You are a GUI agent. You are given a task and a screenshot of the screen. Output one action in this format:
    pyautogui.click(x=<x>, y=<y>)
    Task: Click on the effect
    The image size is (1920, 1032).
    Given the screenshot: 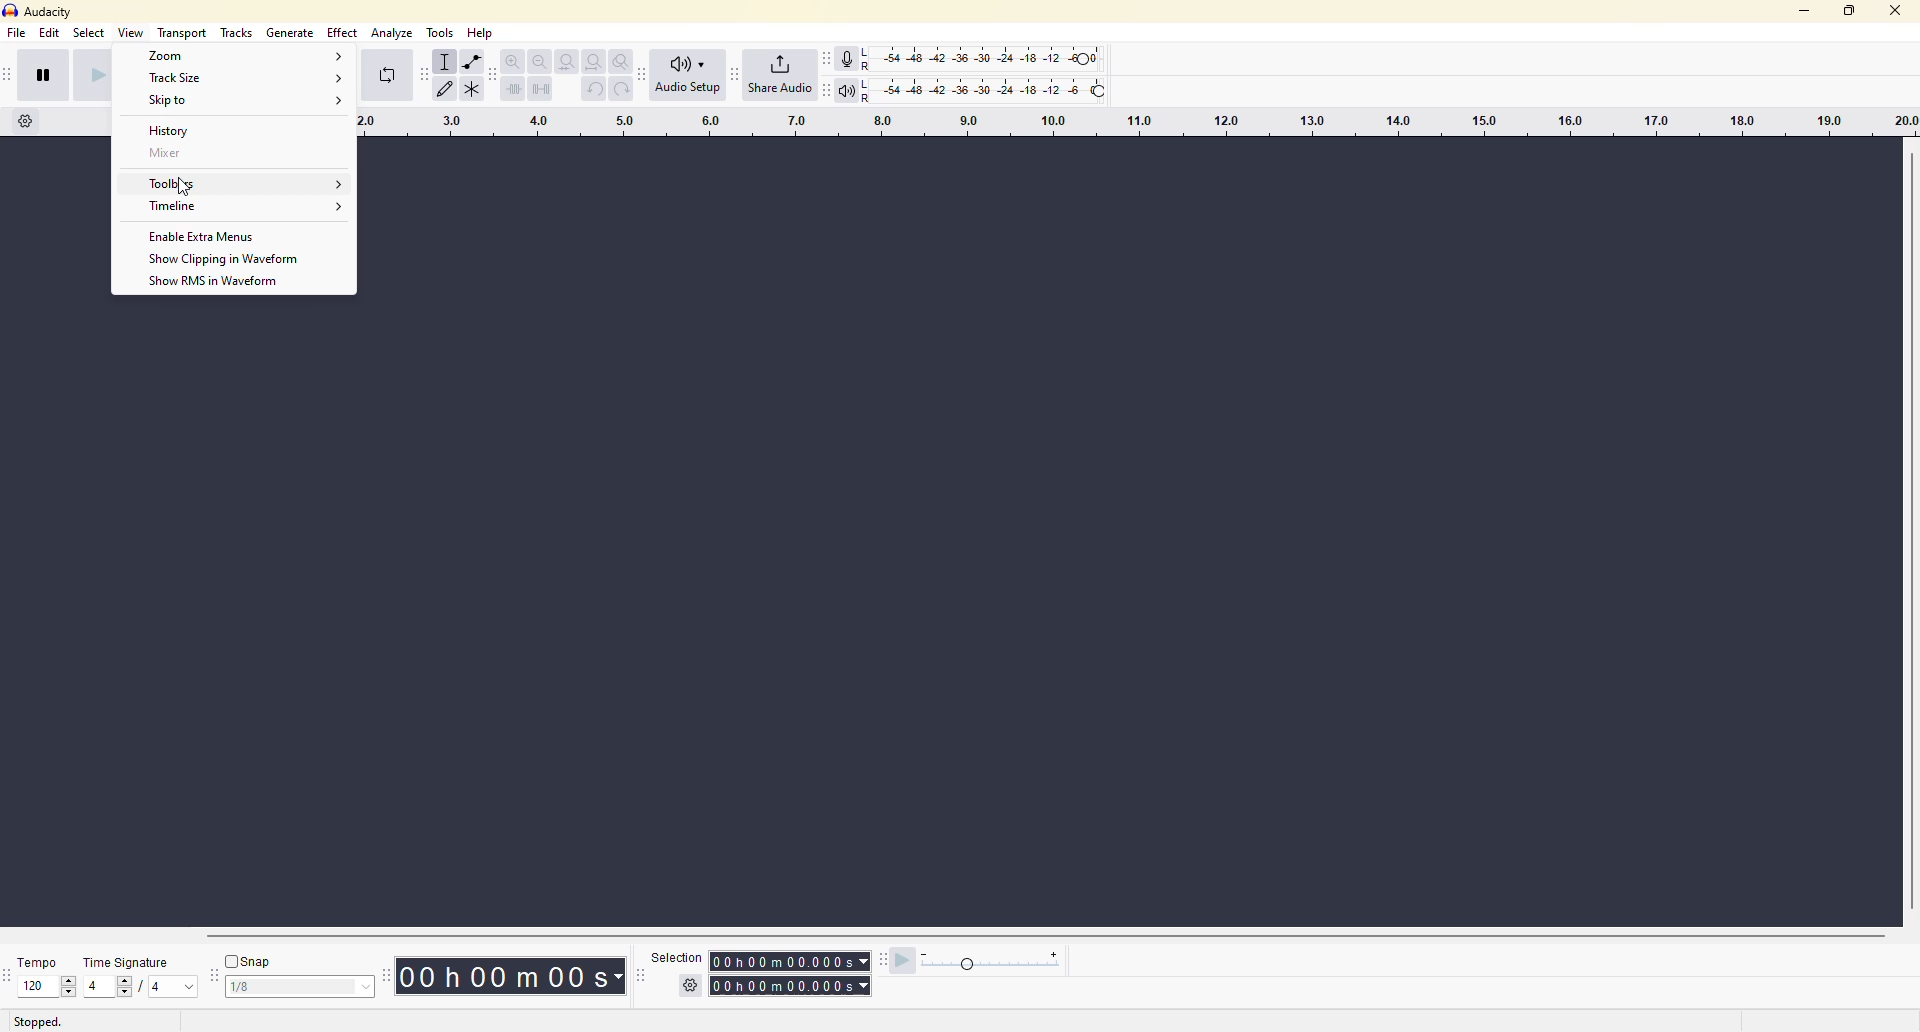 What is the action you would take?
    pyautogui.click(x=343, y=32)
    